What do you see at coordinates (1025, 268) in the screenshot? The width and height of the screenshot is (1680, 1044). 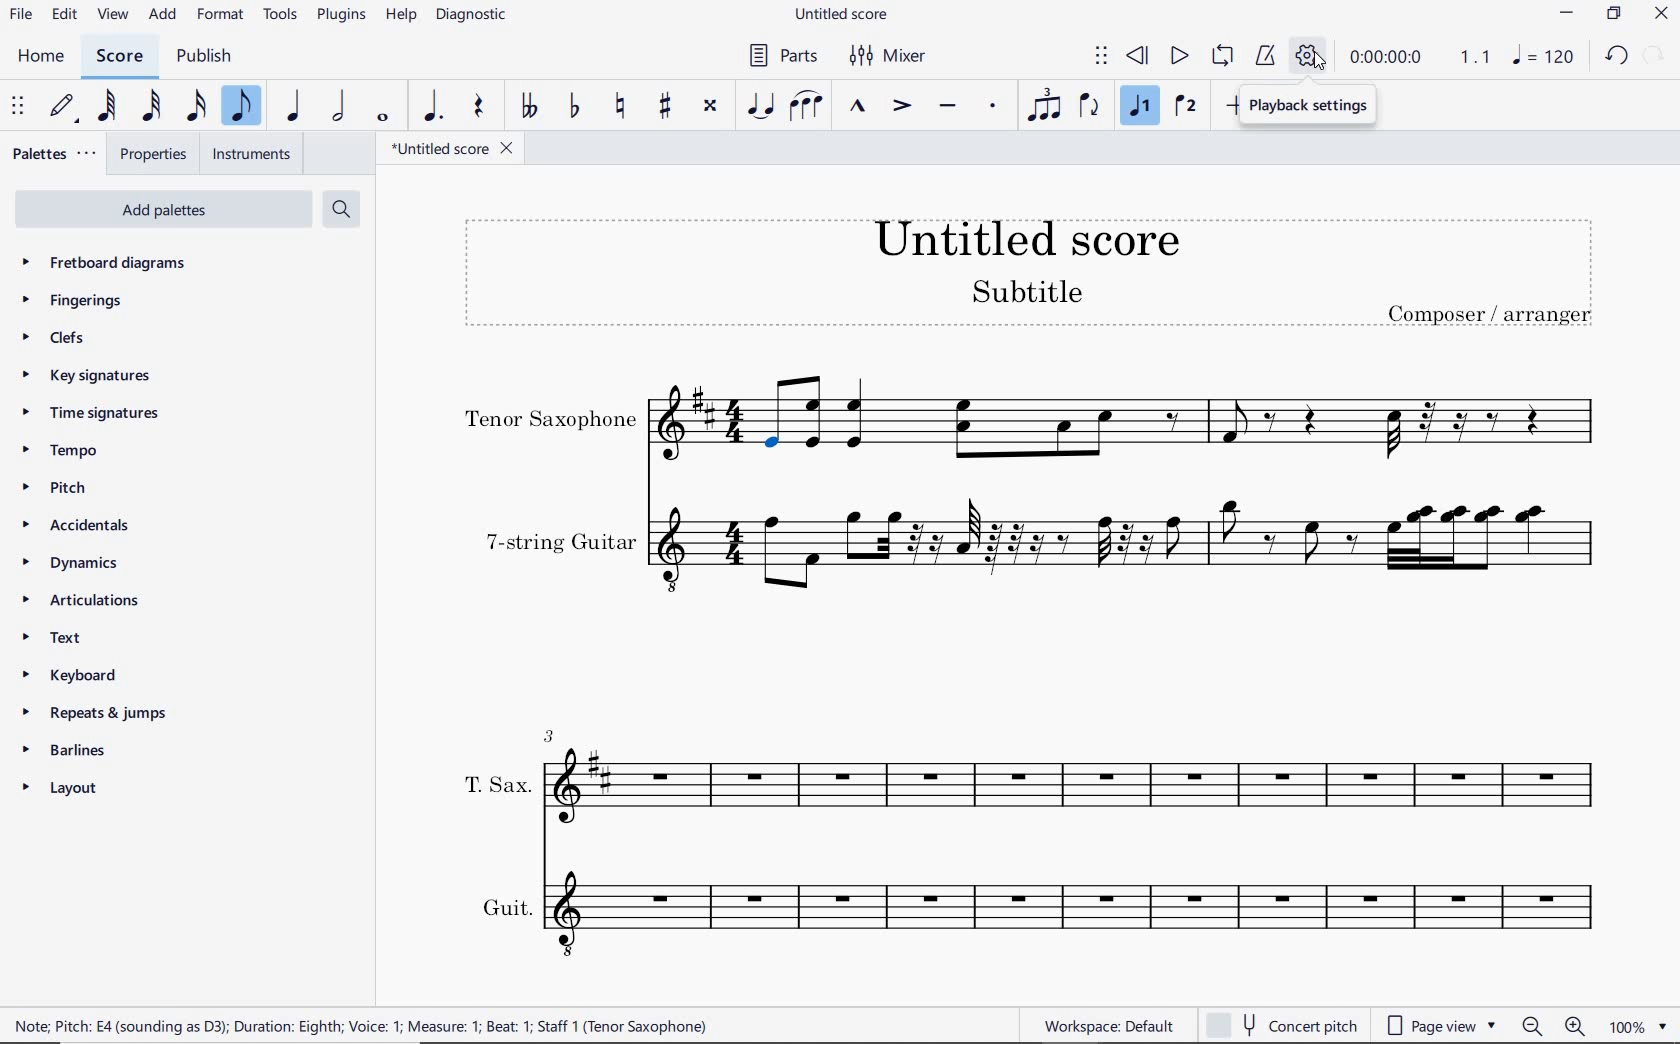 I see `TITLE` at bounding box center [1025, 268].